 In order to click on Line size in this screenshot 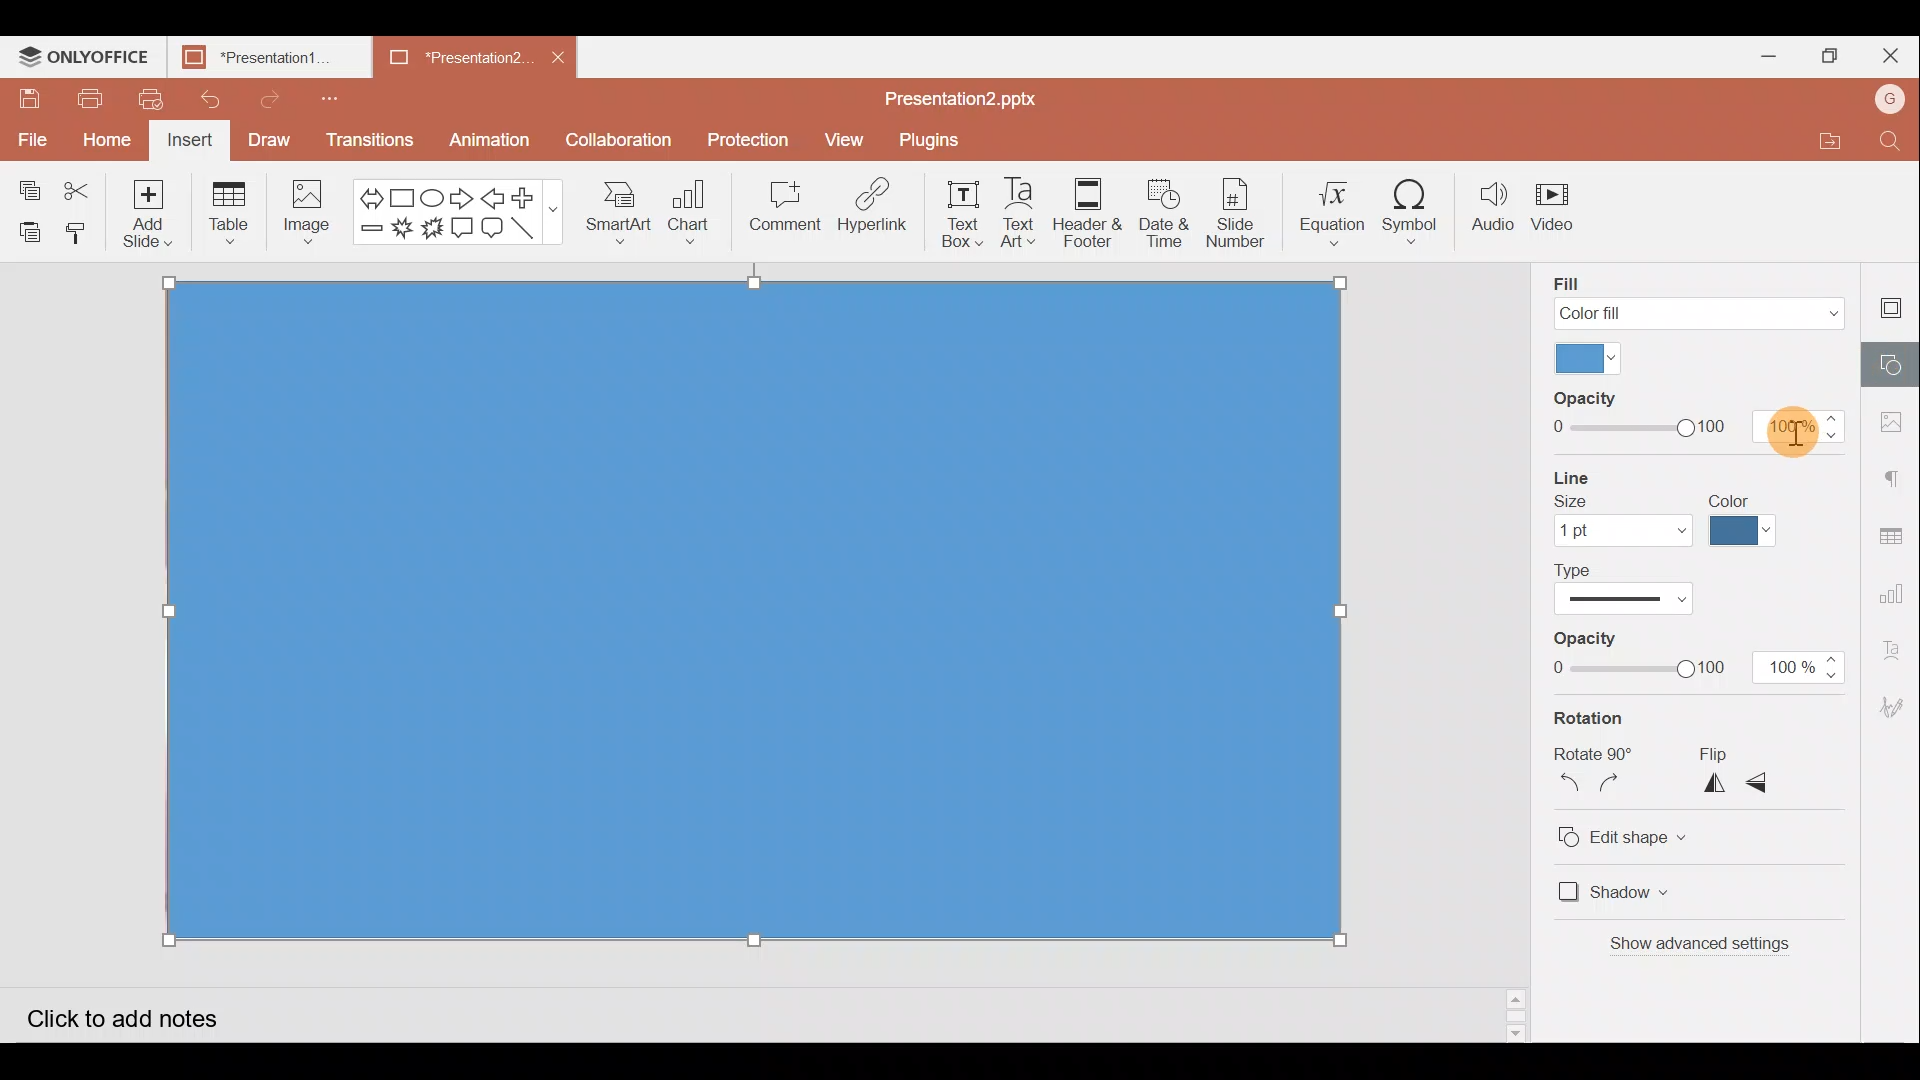, I will do `click(1622, 510)`.